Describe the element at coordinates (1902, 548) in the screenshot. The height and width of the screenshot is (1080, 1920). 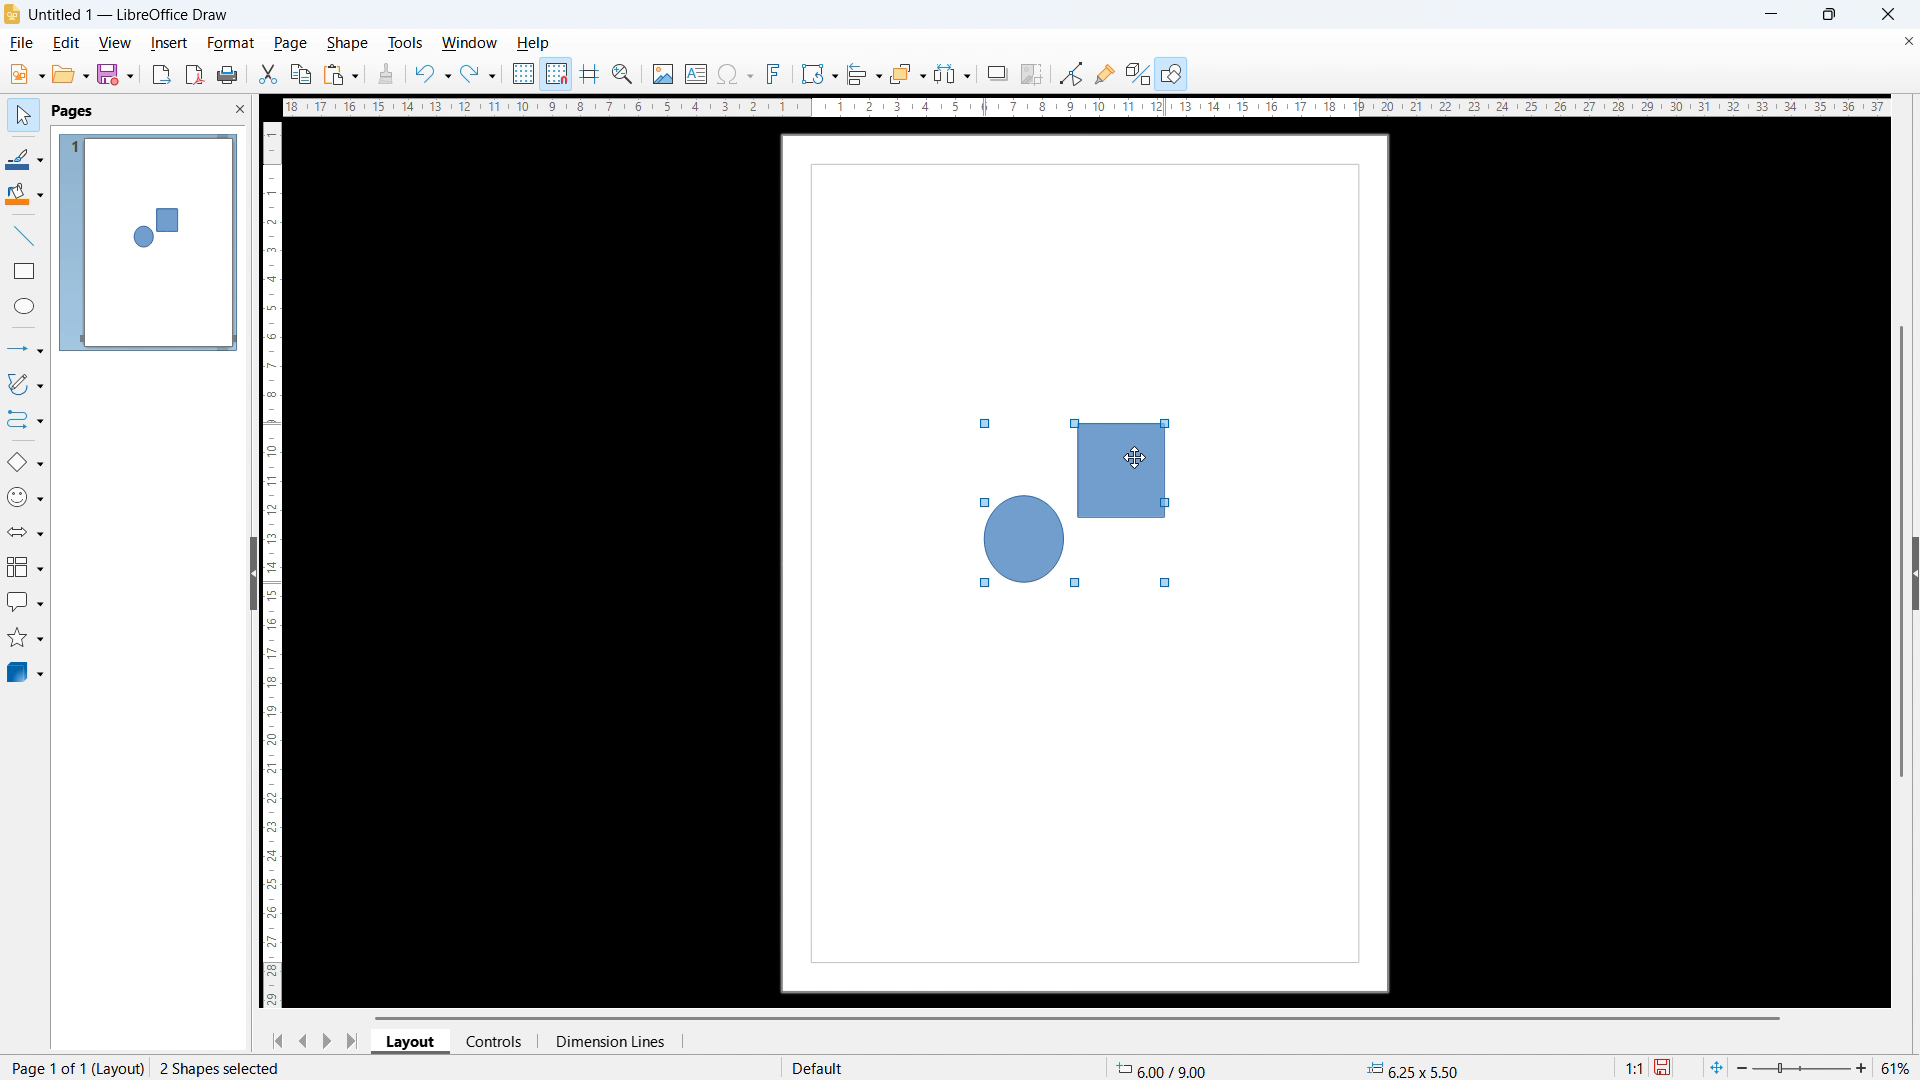
I see `vertical scrollbar` at that location.